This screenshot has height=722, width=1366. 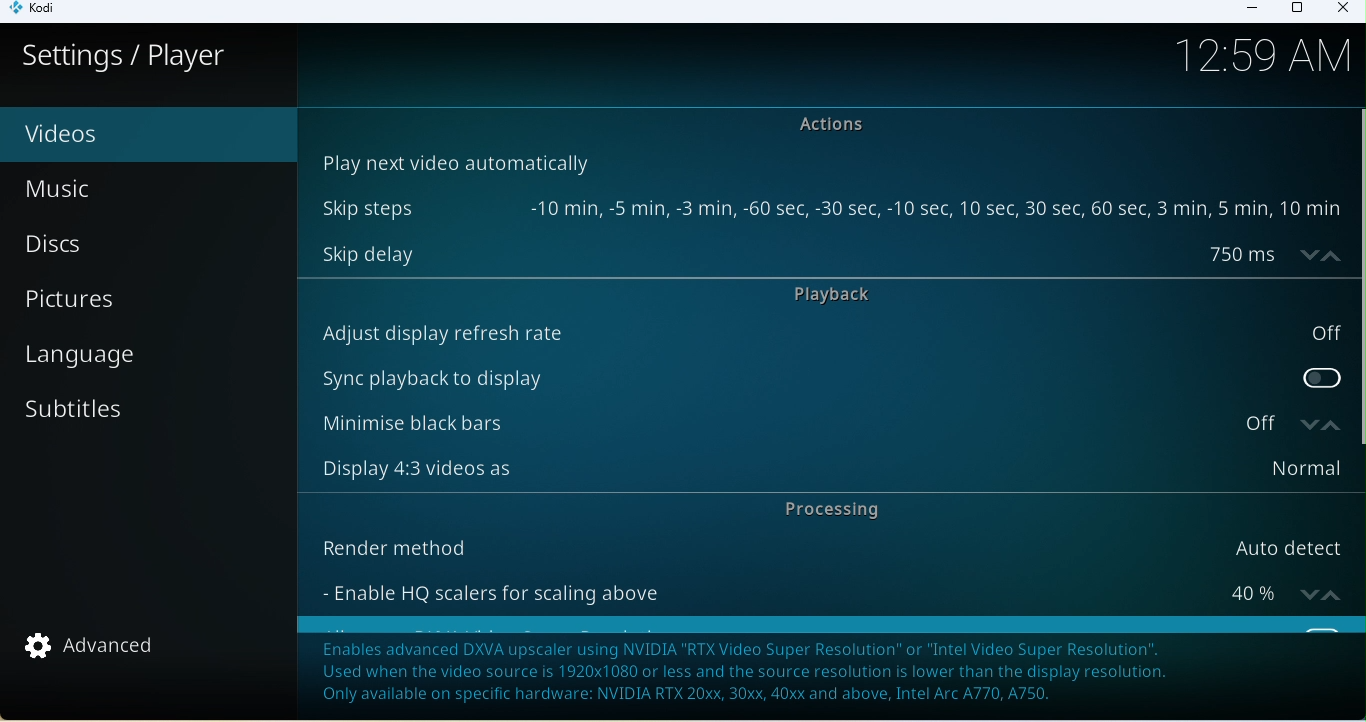 What do you see at coordinates (822, 544) in the screenshot?
I see `Render method` at bounding box center [822, 544].